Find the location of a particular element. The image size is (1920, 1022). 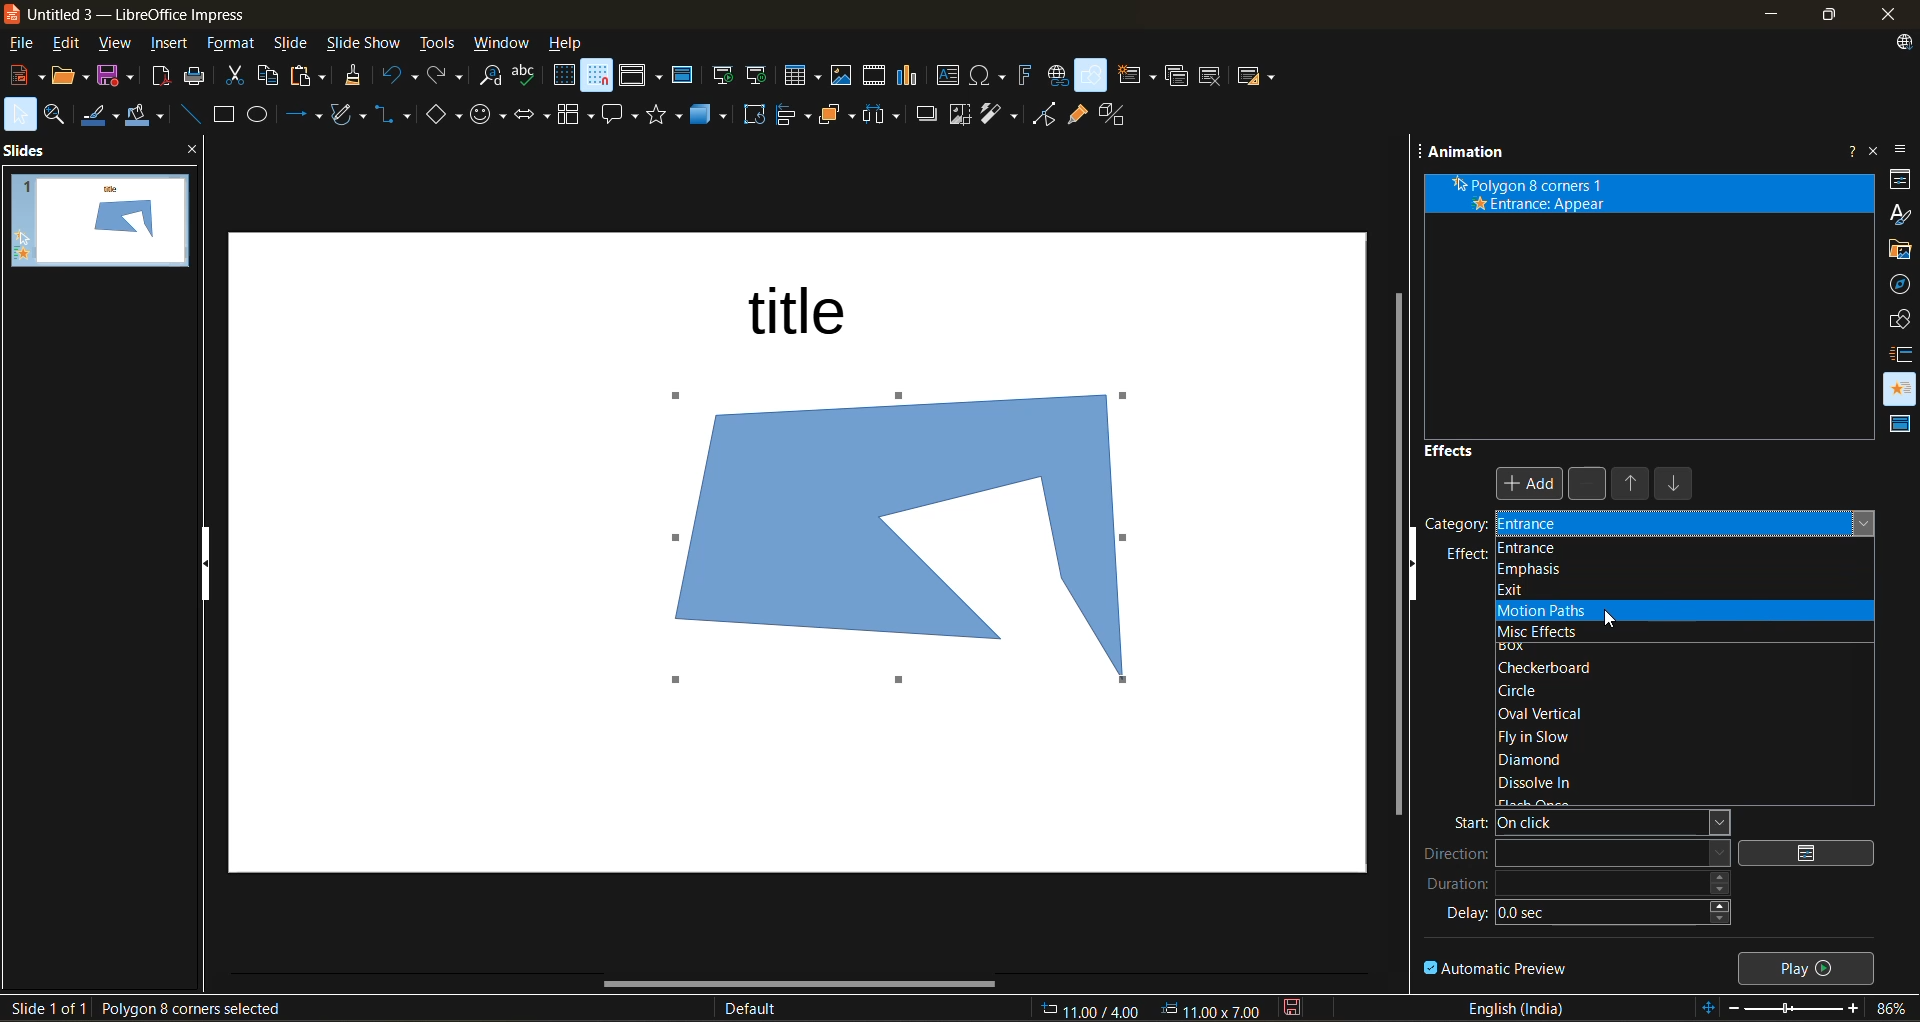

call out shapes is located at coordinates (623, 115).